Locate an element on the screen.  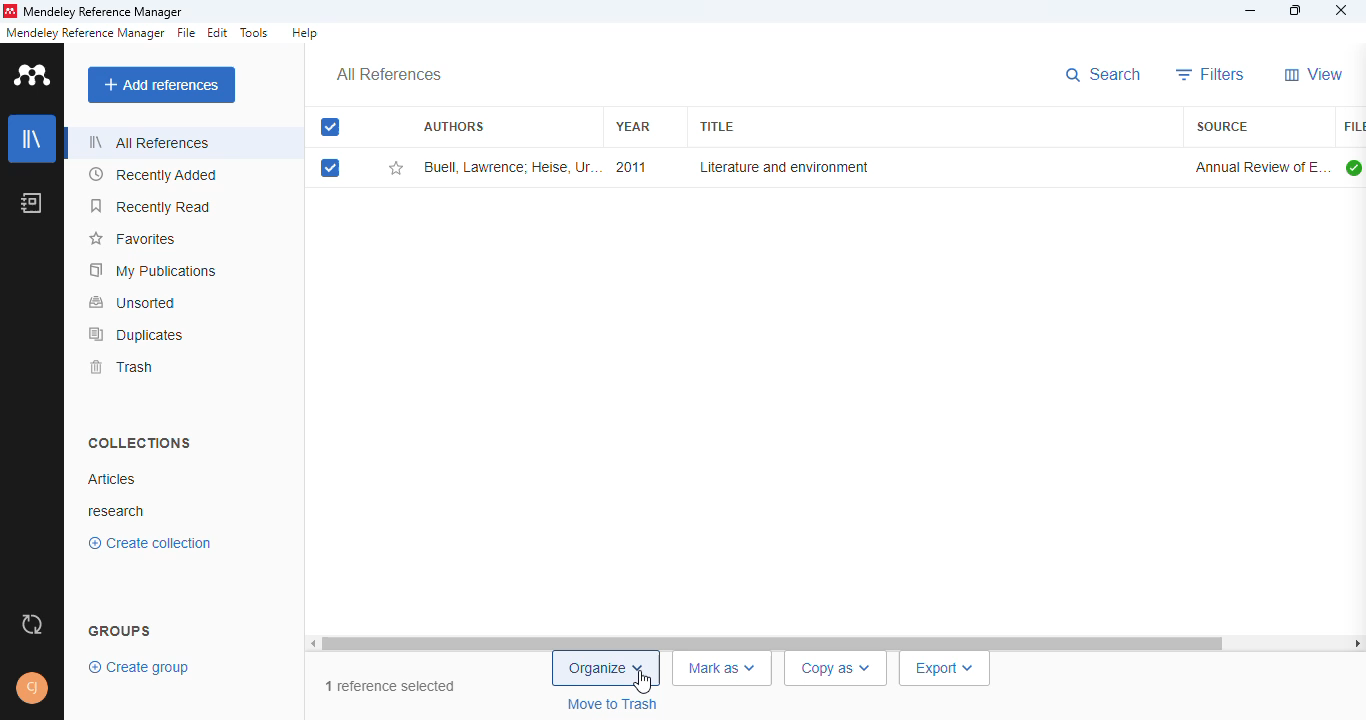
close is located at coordinates (1342, 10).